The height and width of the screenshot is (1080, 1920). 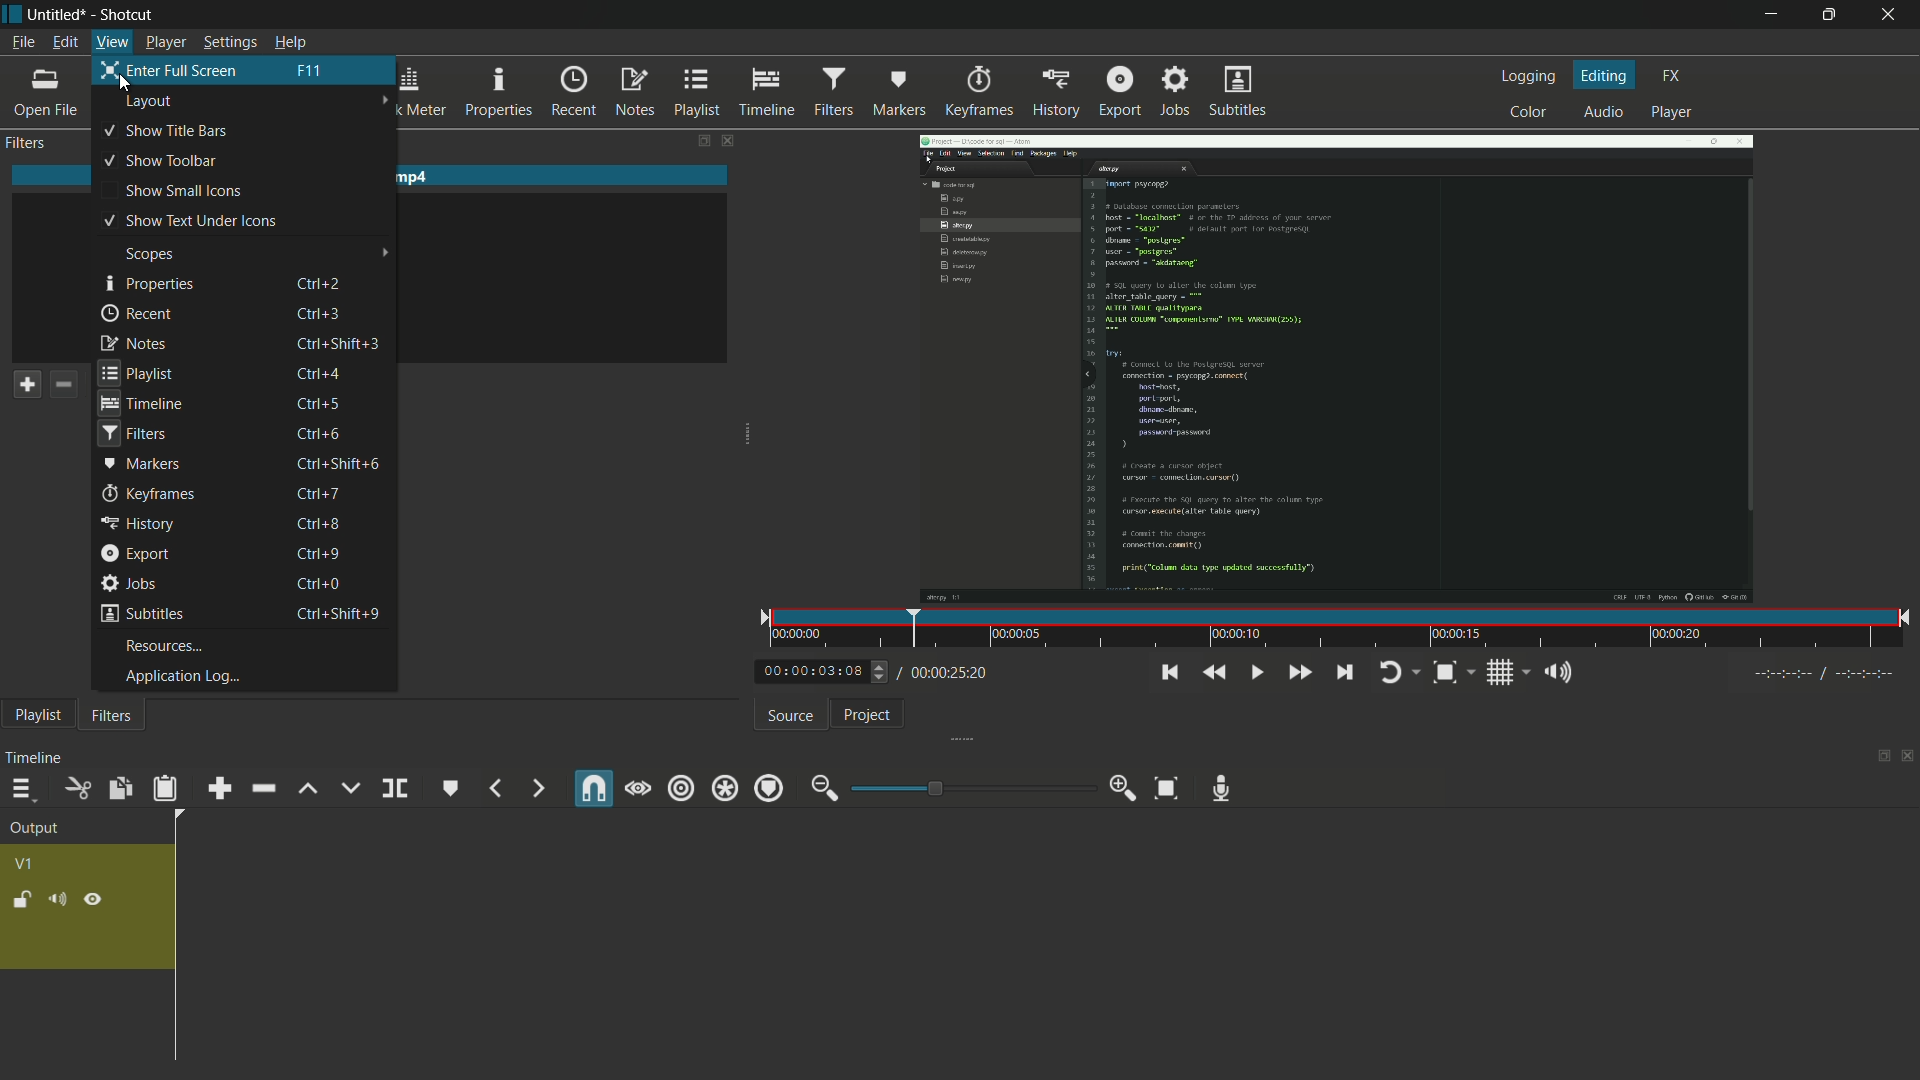 What do you see at coordinates (343, 613) in the screenshot?
I see `Ctrl+Shift+9` at bounding box center [343, 613].